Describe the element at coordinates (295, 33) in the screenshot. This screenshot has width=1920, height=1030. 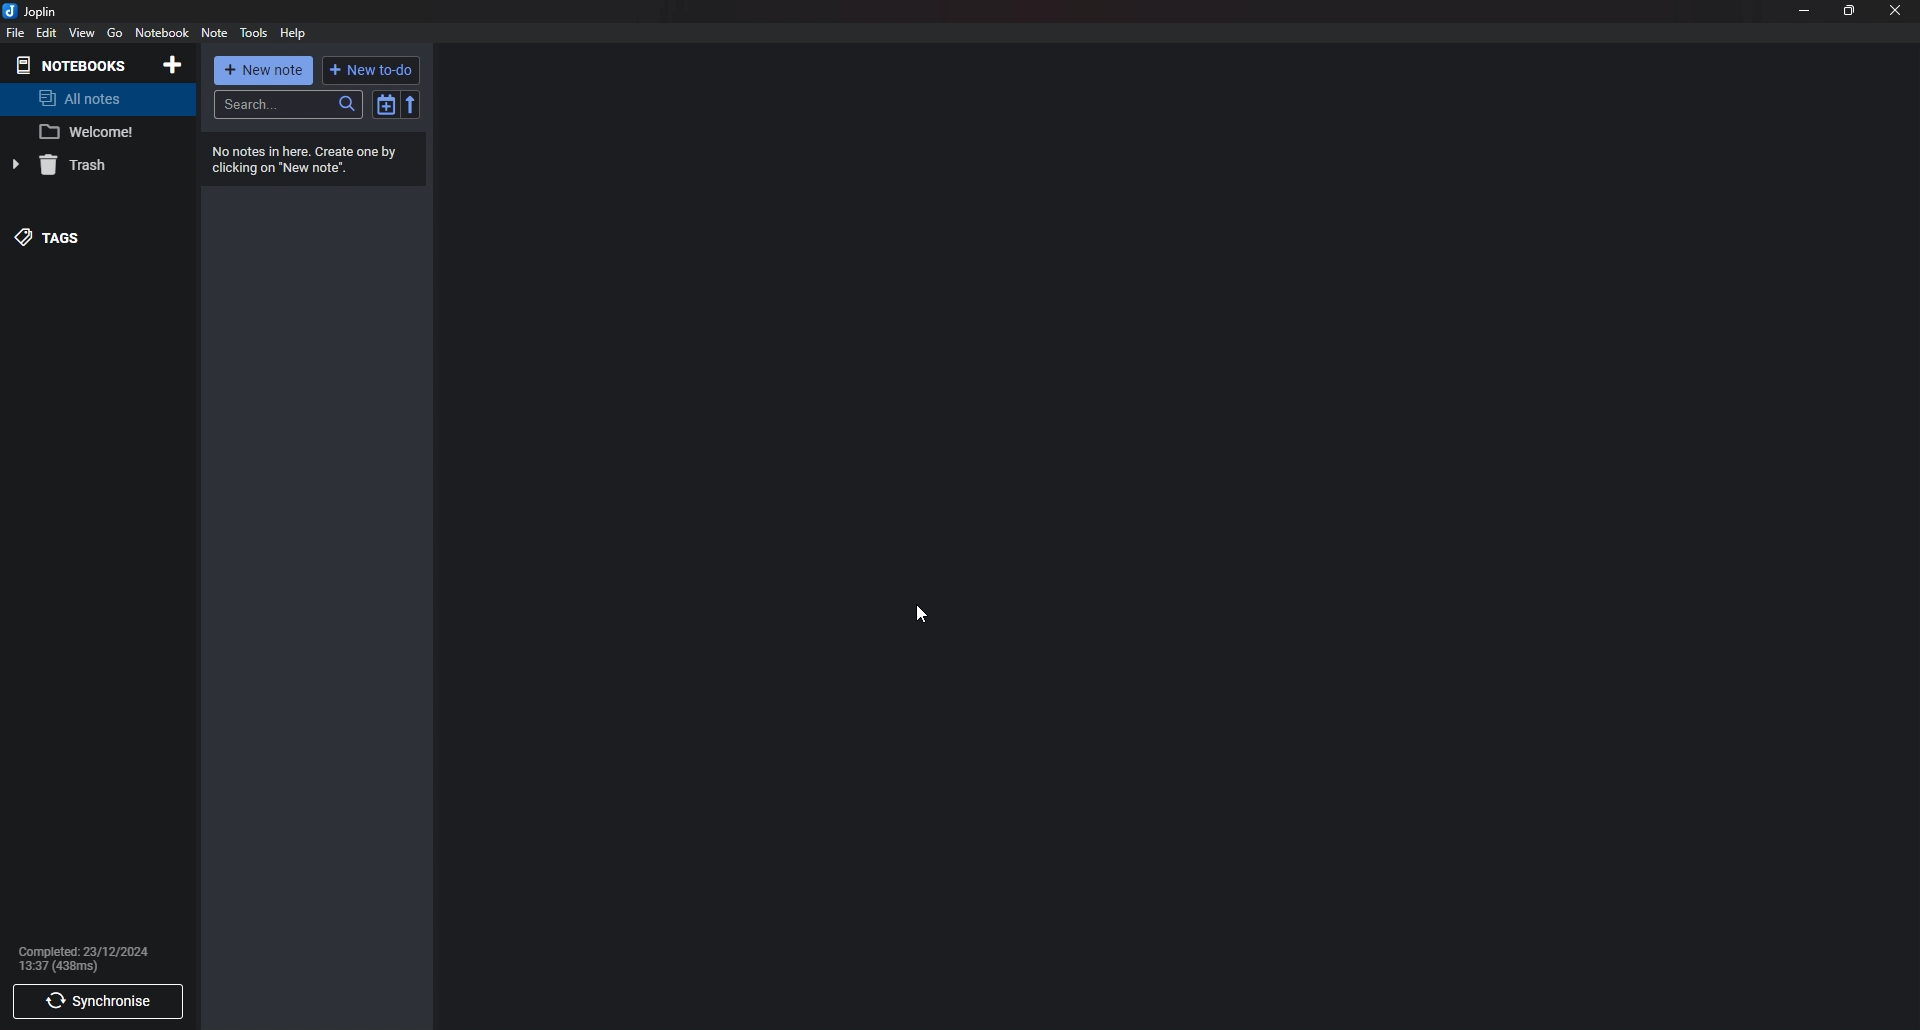
I see `Help` at that location.